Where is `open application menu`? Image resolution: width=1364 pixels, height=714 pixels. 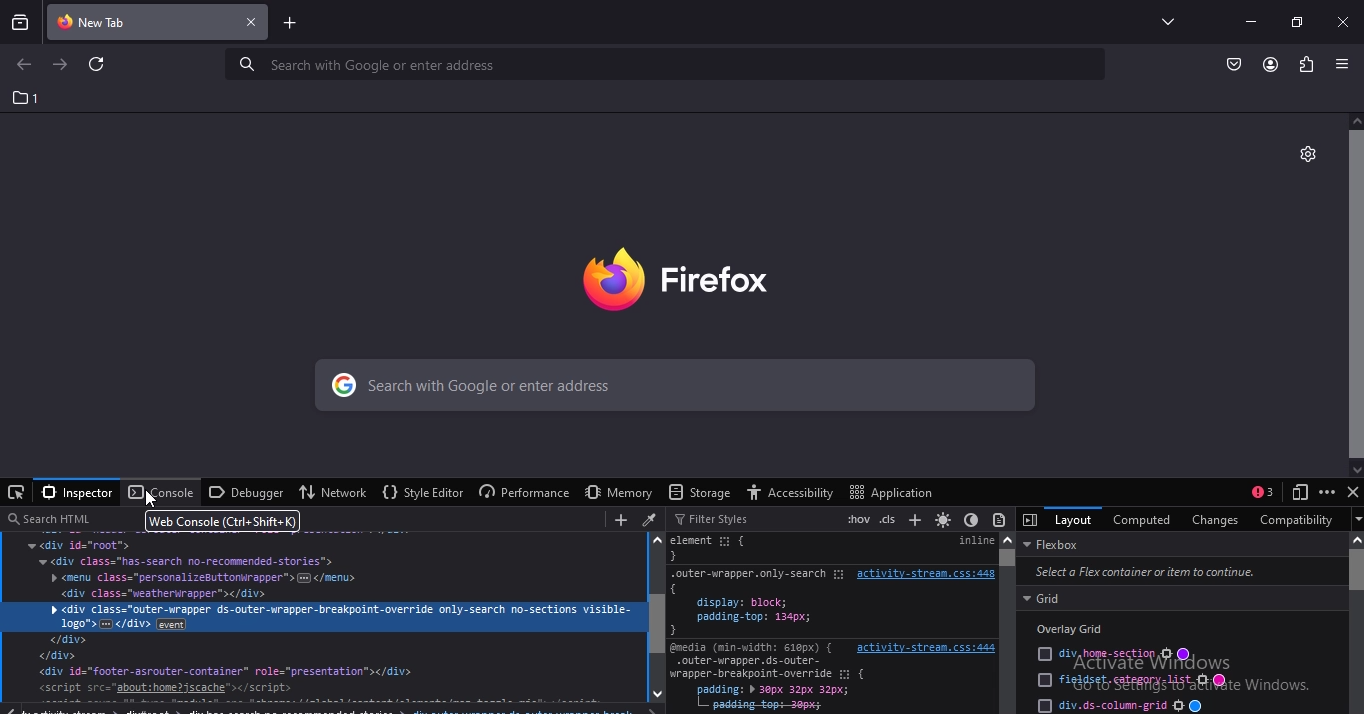 open application menu is located at coordinates (1342, 65).